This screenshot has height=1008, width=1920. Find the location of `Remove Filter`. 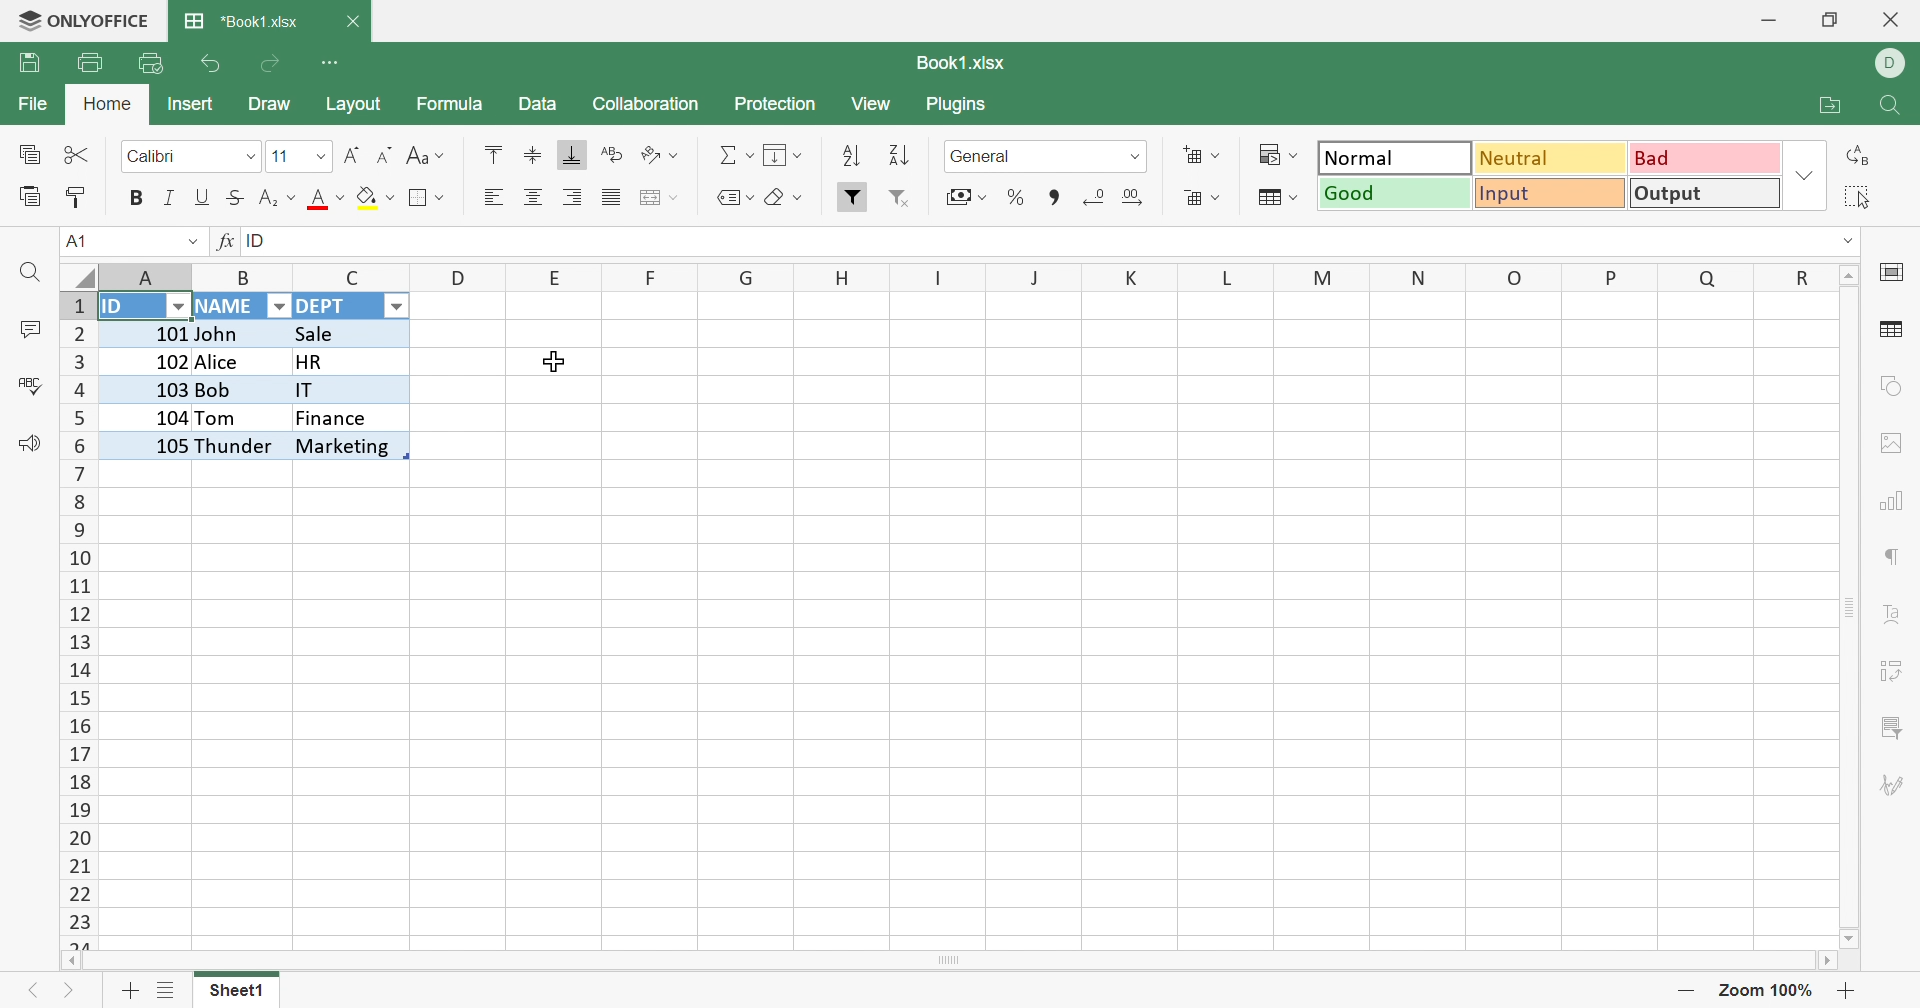

Remove Filter is located at coordinates (898, 197).